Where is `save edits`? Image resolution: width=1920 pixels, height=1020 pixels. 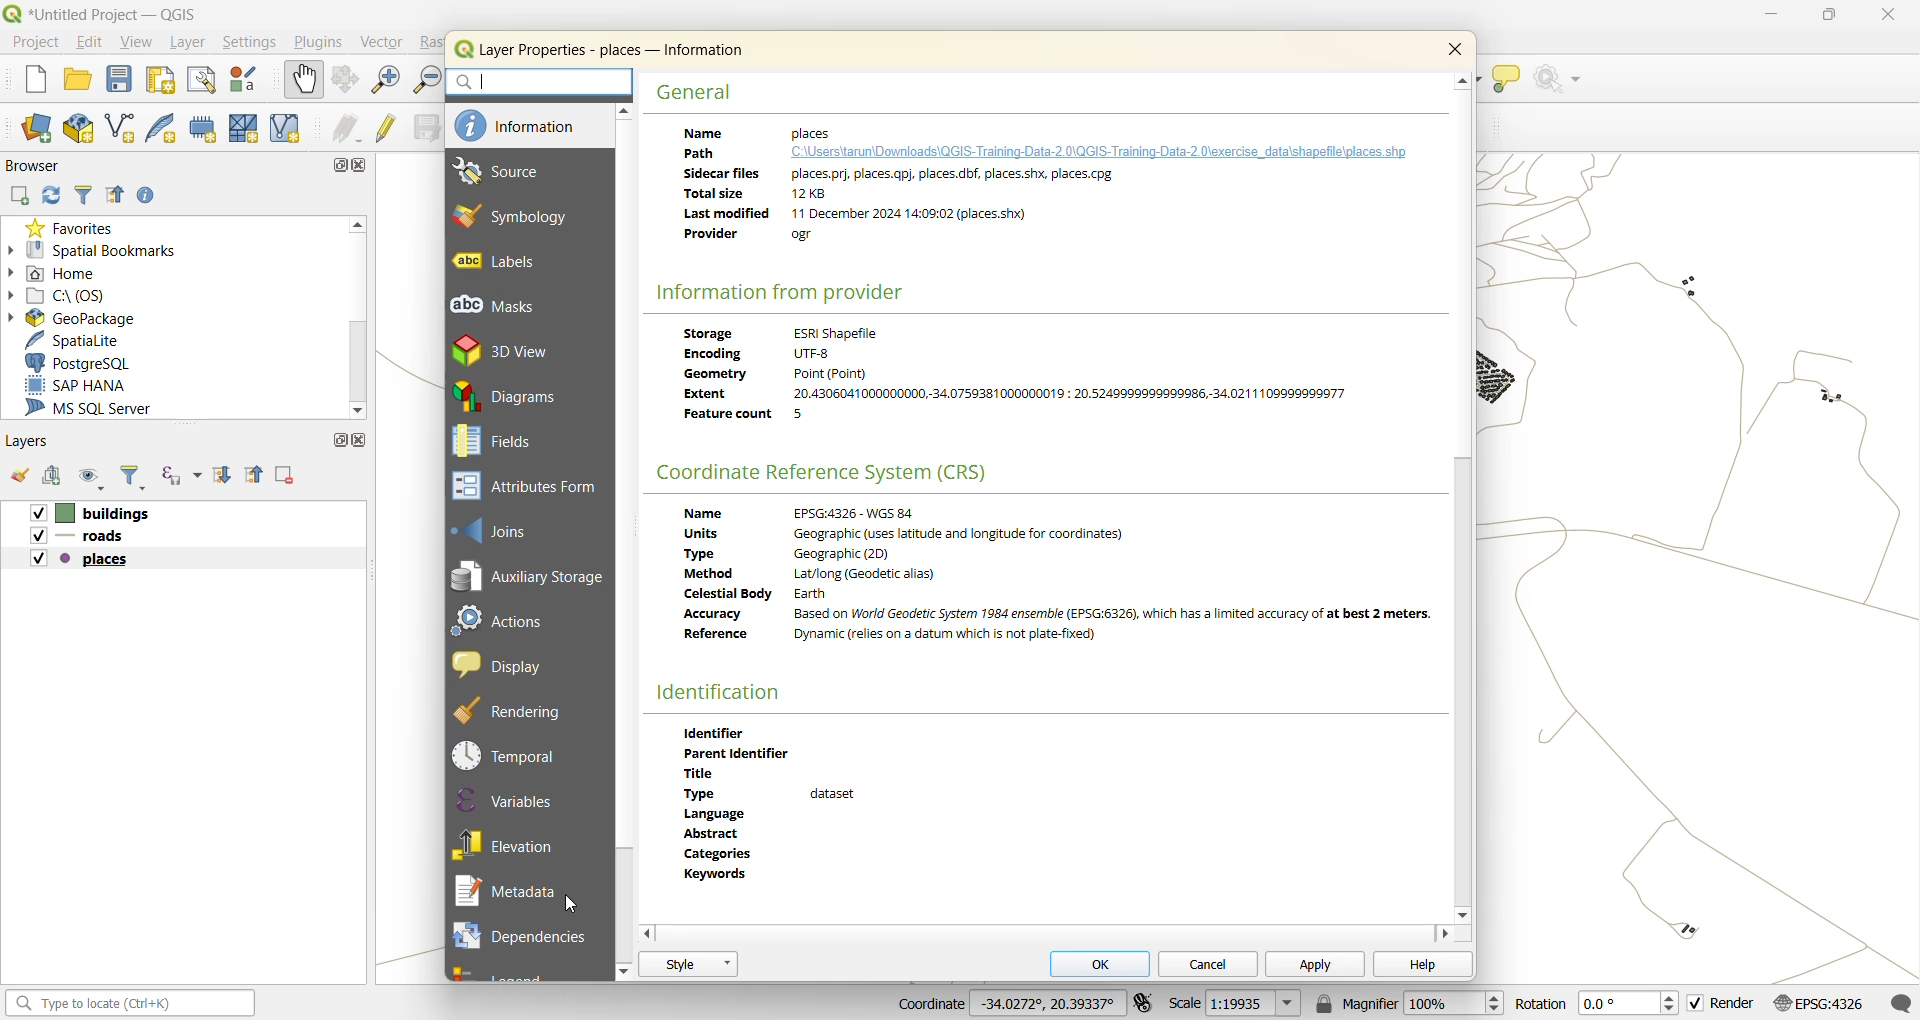
save edits is located at coordinates (420, 128).